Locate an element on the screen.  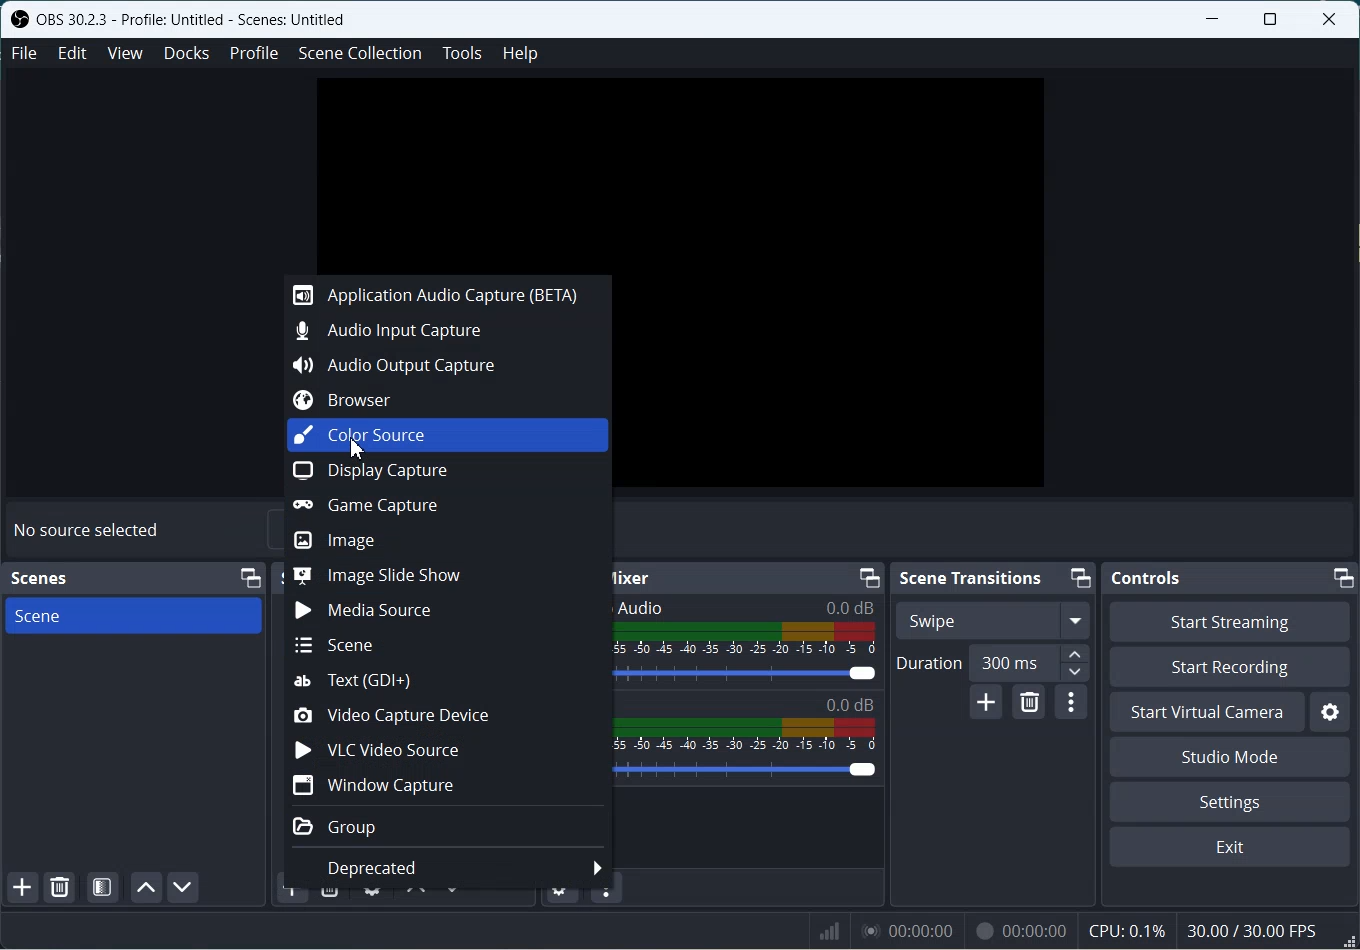
Remove selected Scene is located at coordinates (58, 888).